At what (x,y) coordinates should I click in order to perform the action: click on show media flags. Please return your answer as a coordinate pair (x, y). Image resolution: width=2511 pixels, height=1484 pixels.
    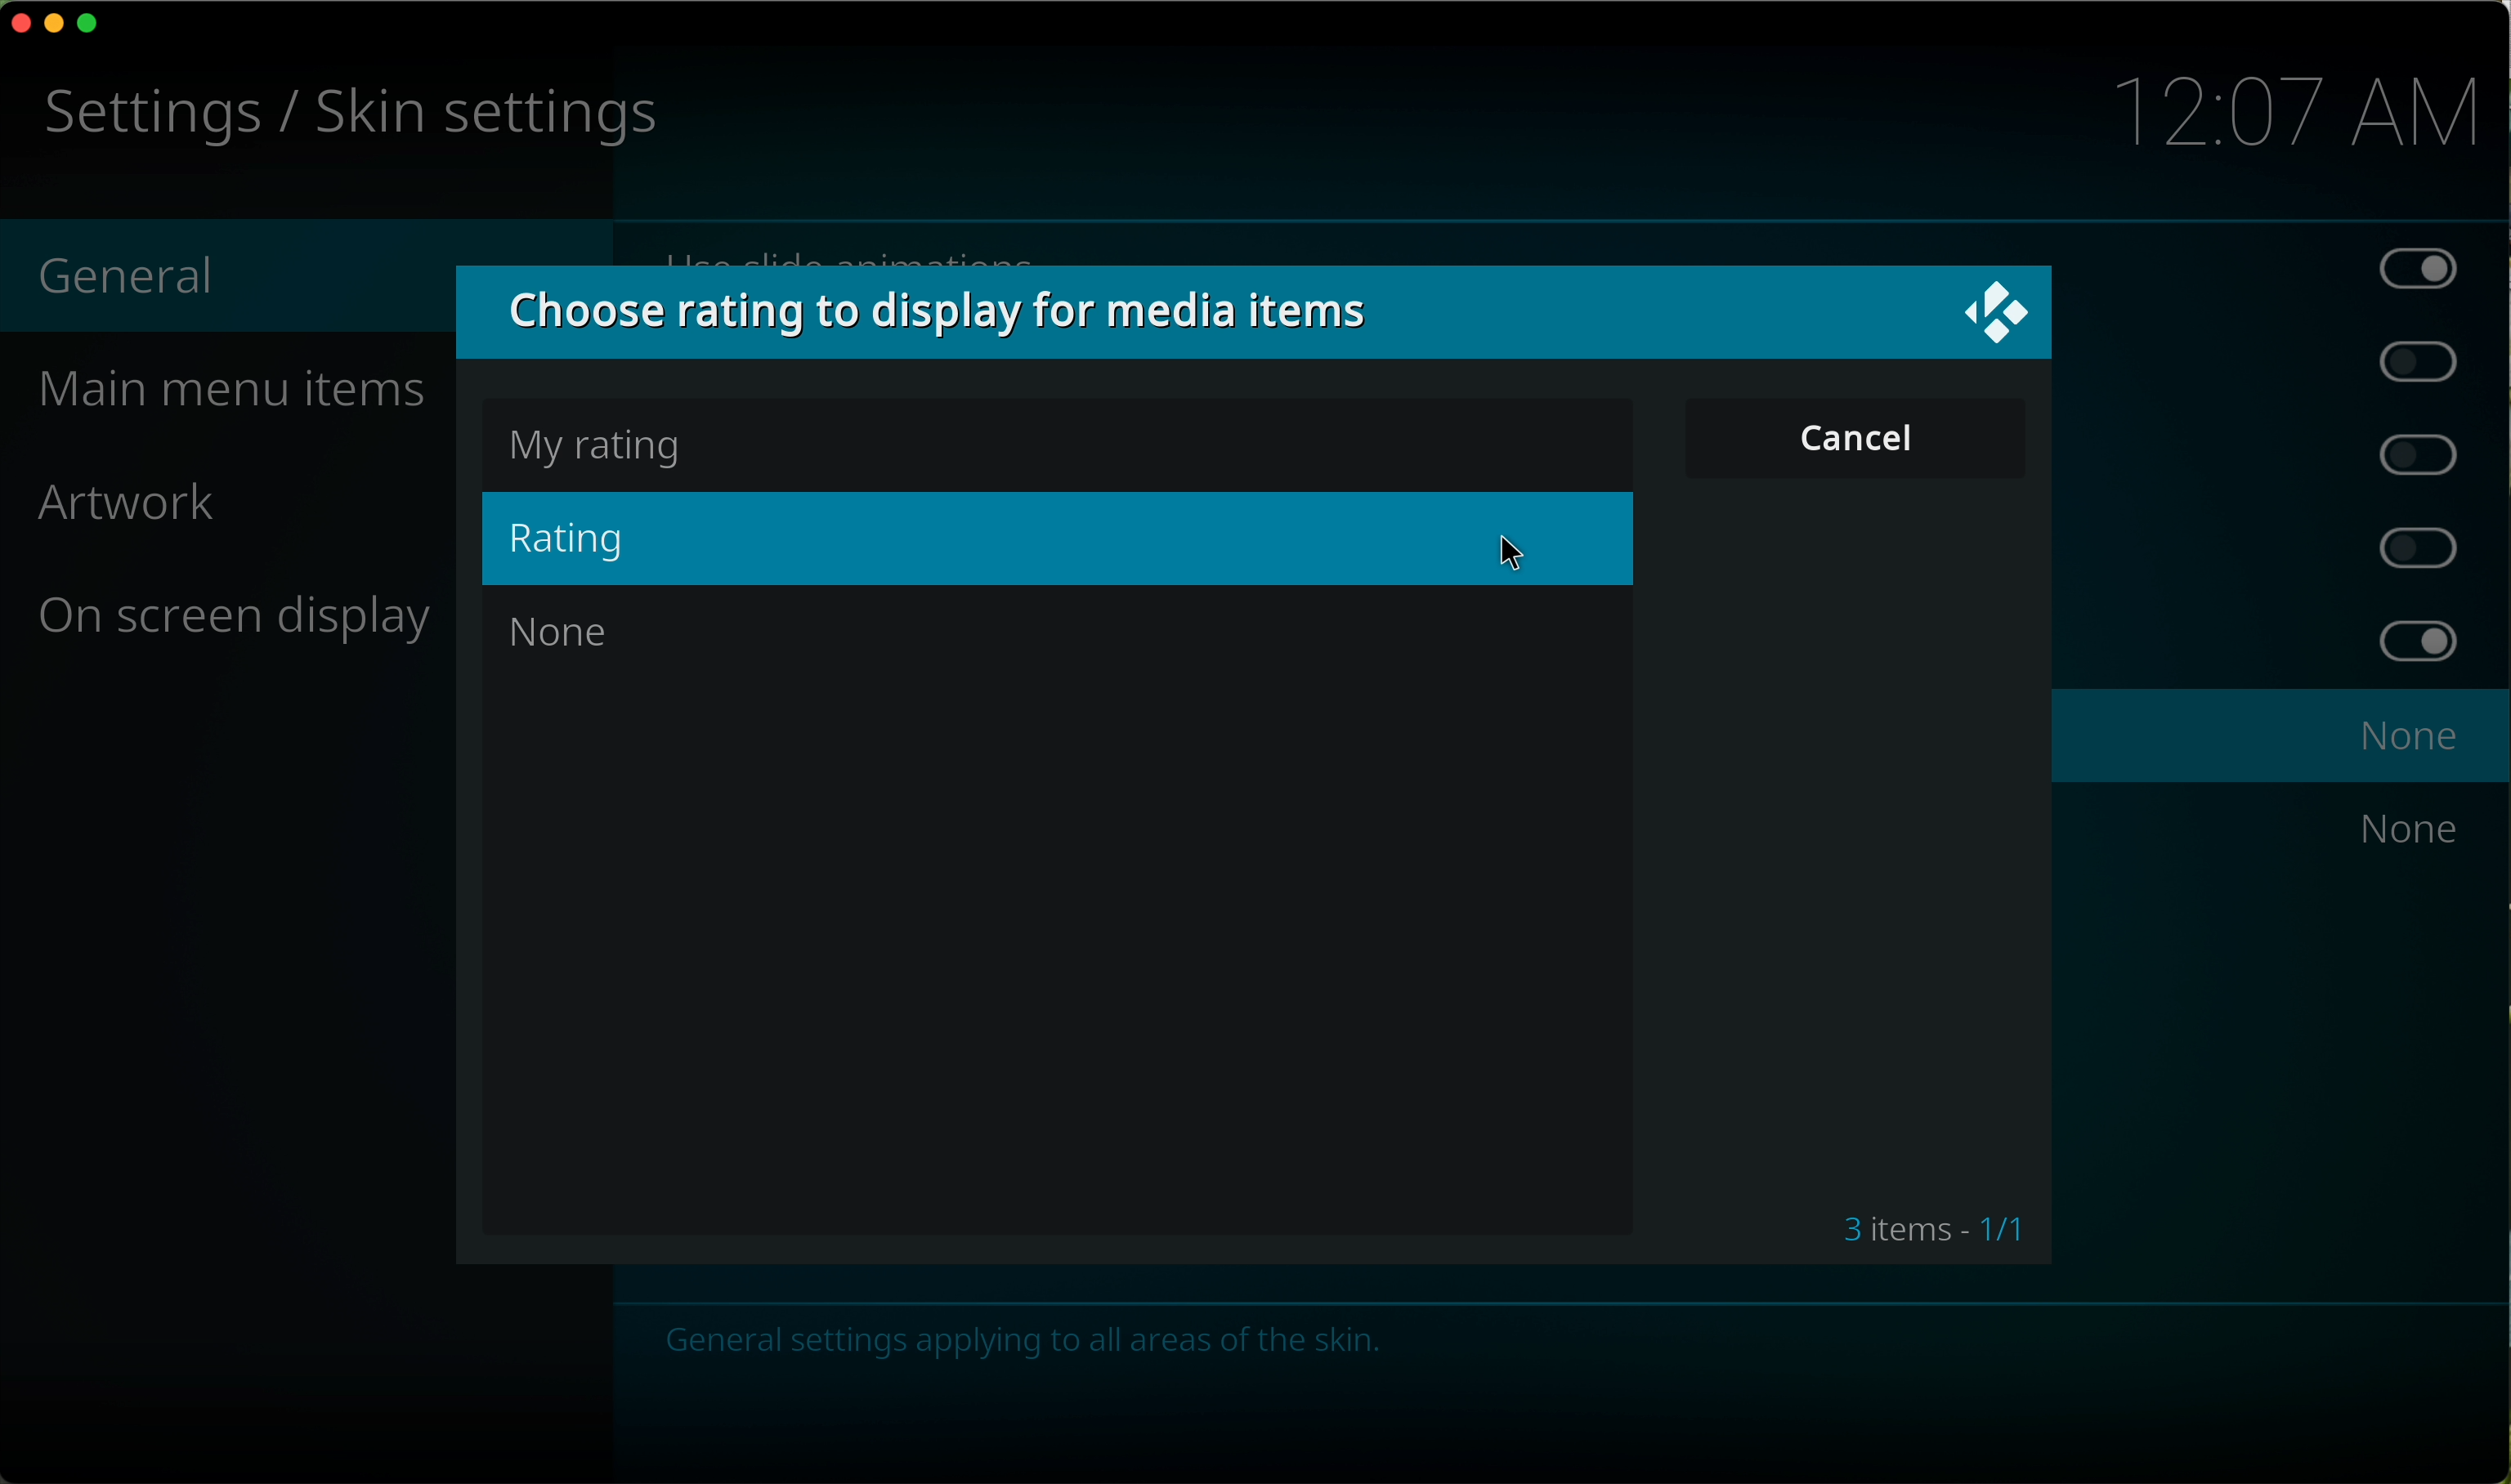
    Looking at the image, I should click on (2423, 645).